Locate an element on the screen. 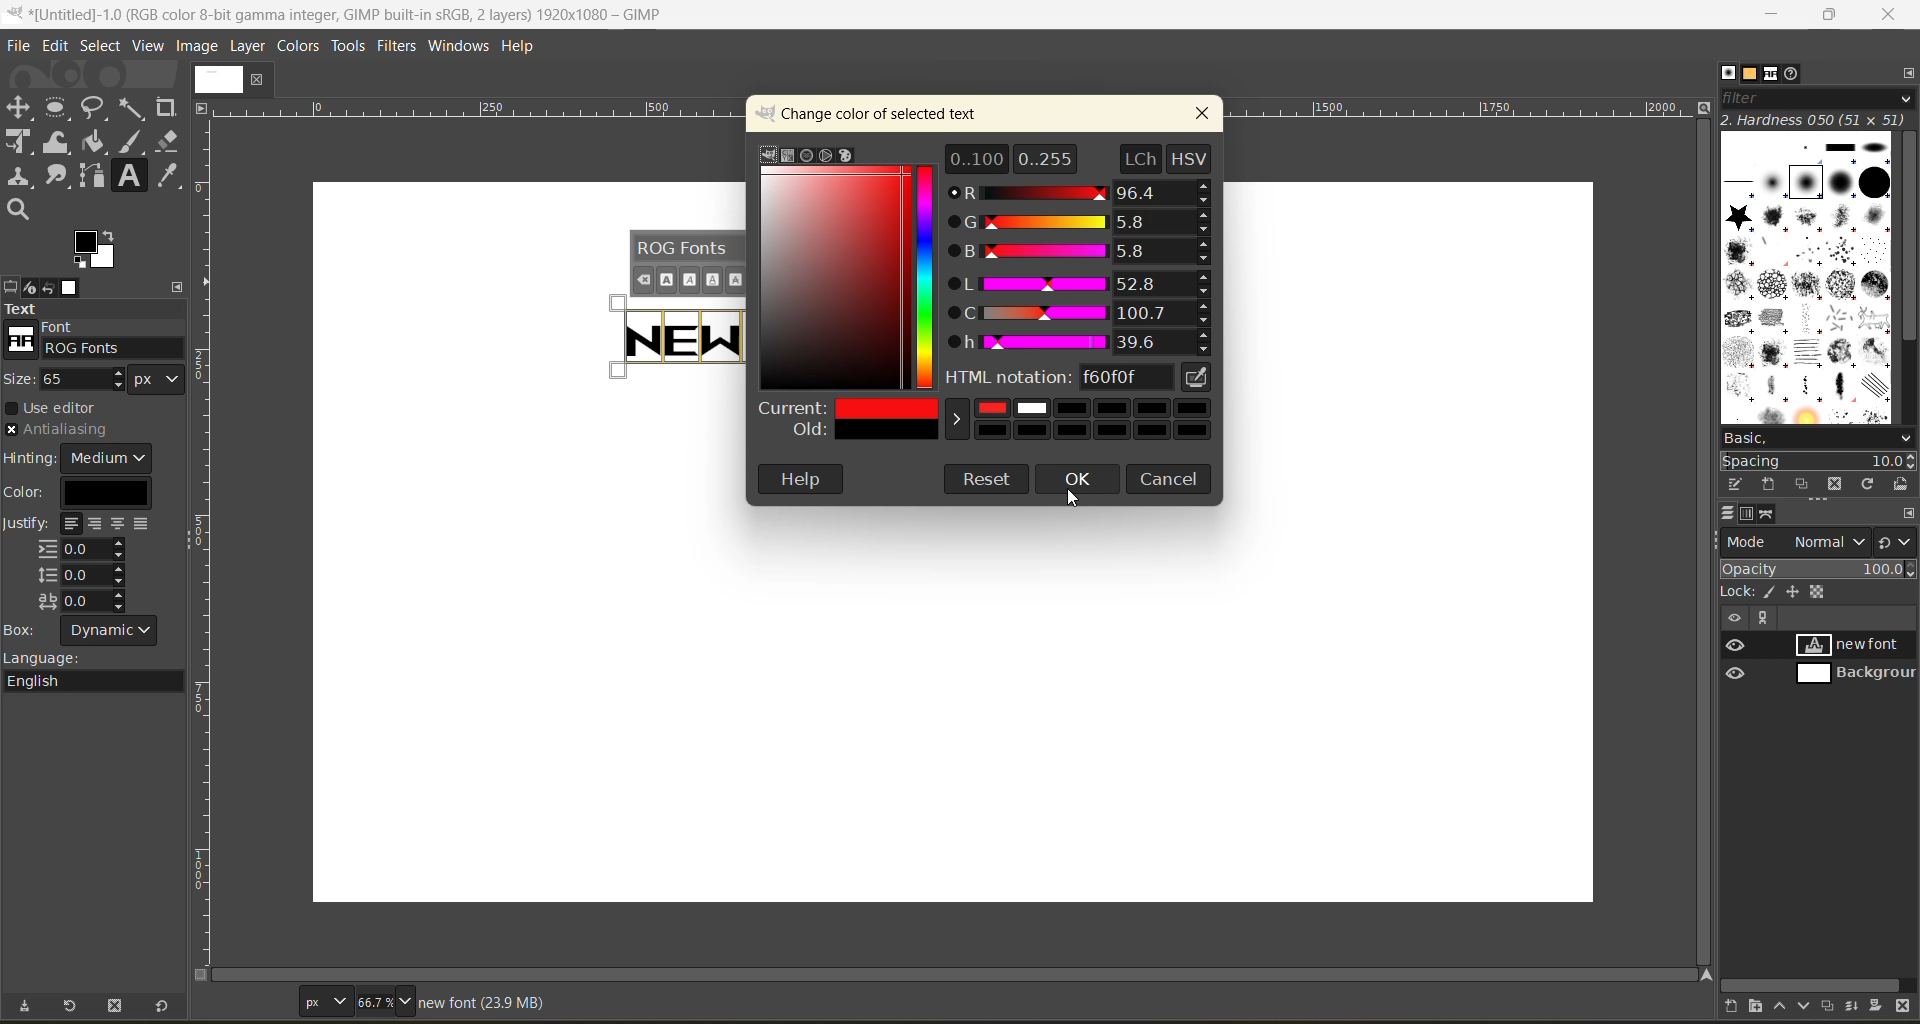 The width and height of the screenshot is (1920, 1024). spacing is located at coordinates (1817, 462).